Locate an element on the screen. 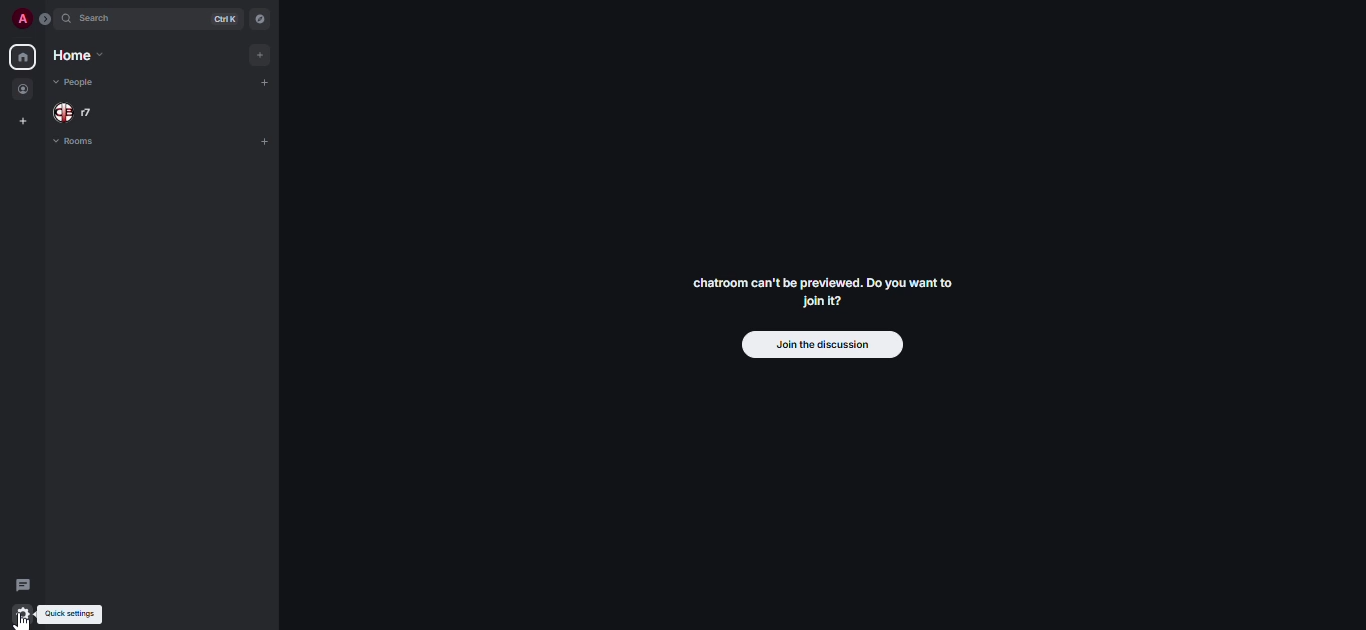 Image resolution: width=1366 pixels, height=630 pixels. people is located at coordinates (77, 112).